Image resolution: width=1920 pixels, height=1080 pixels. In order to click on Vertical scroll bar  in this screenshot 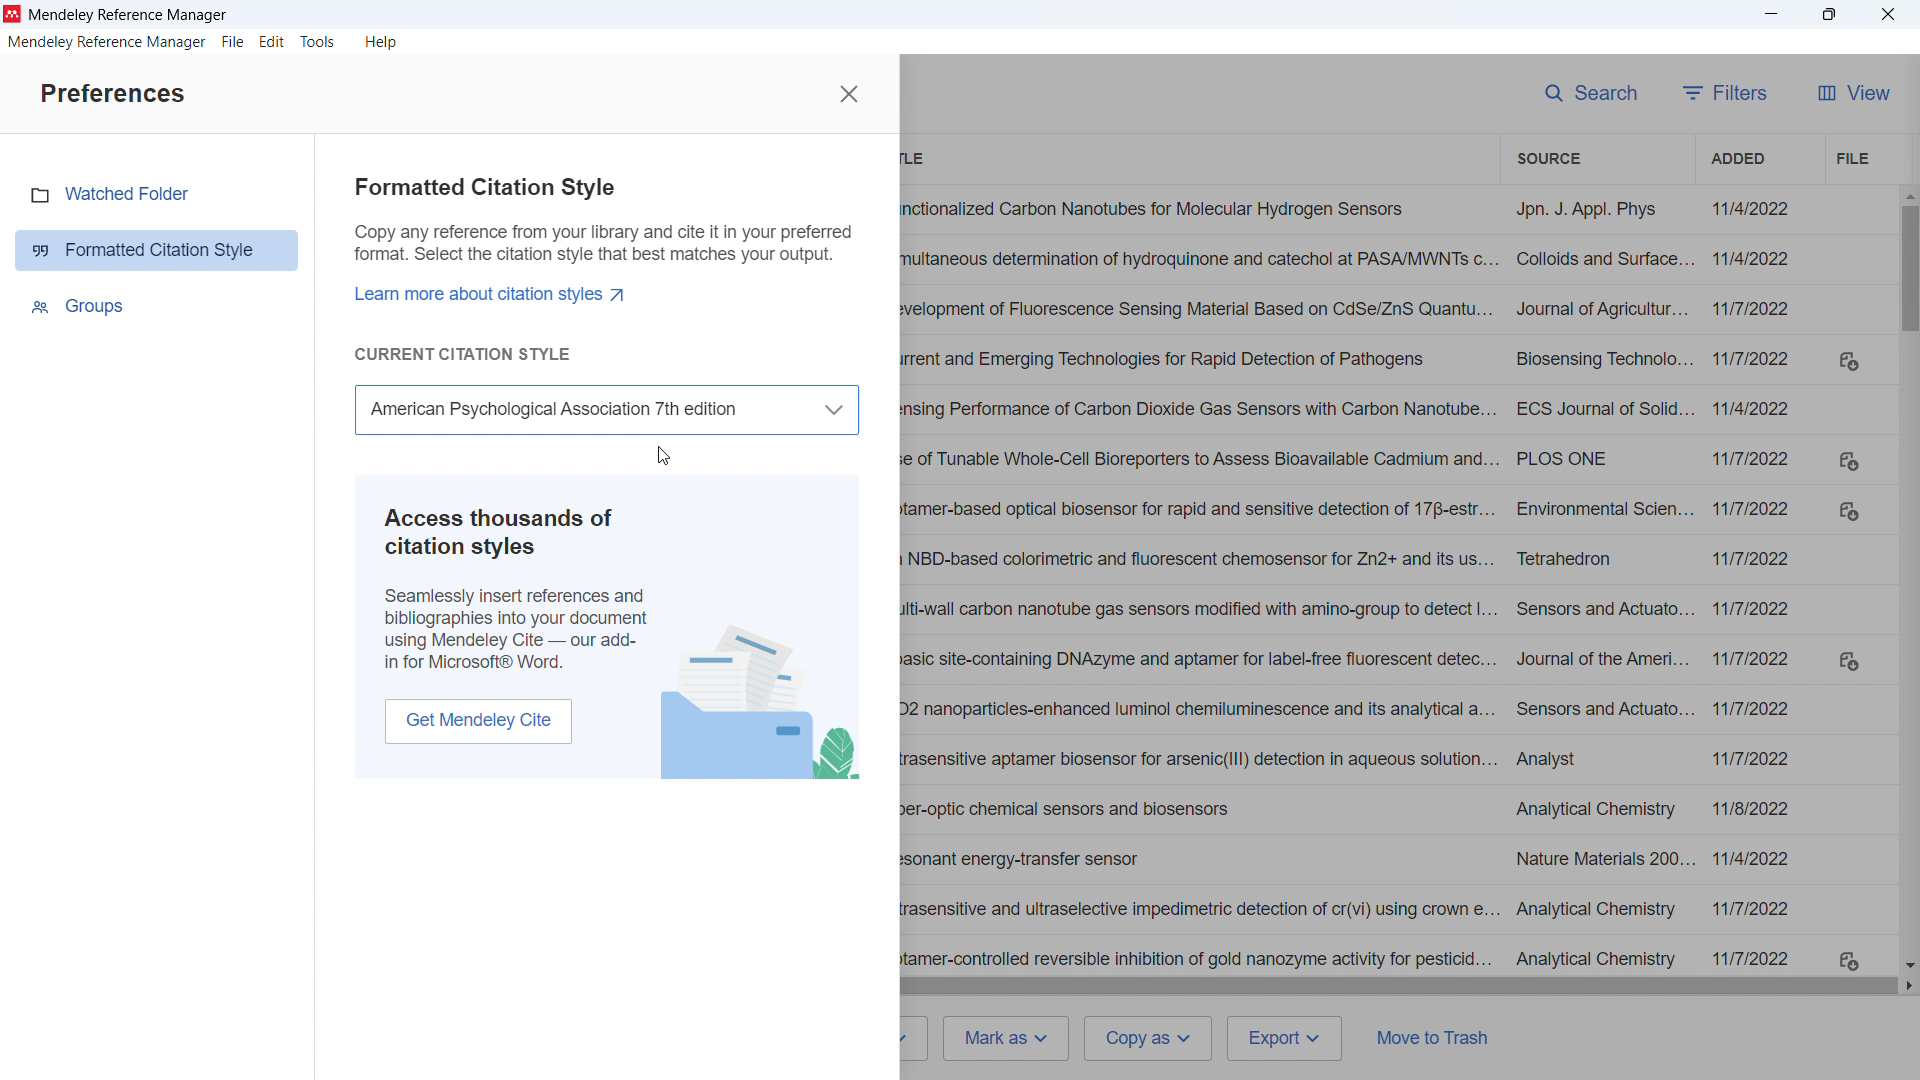, I will do `click(1908, 270)`.